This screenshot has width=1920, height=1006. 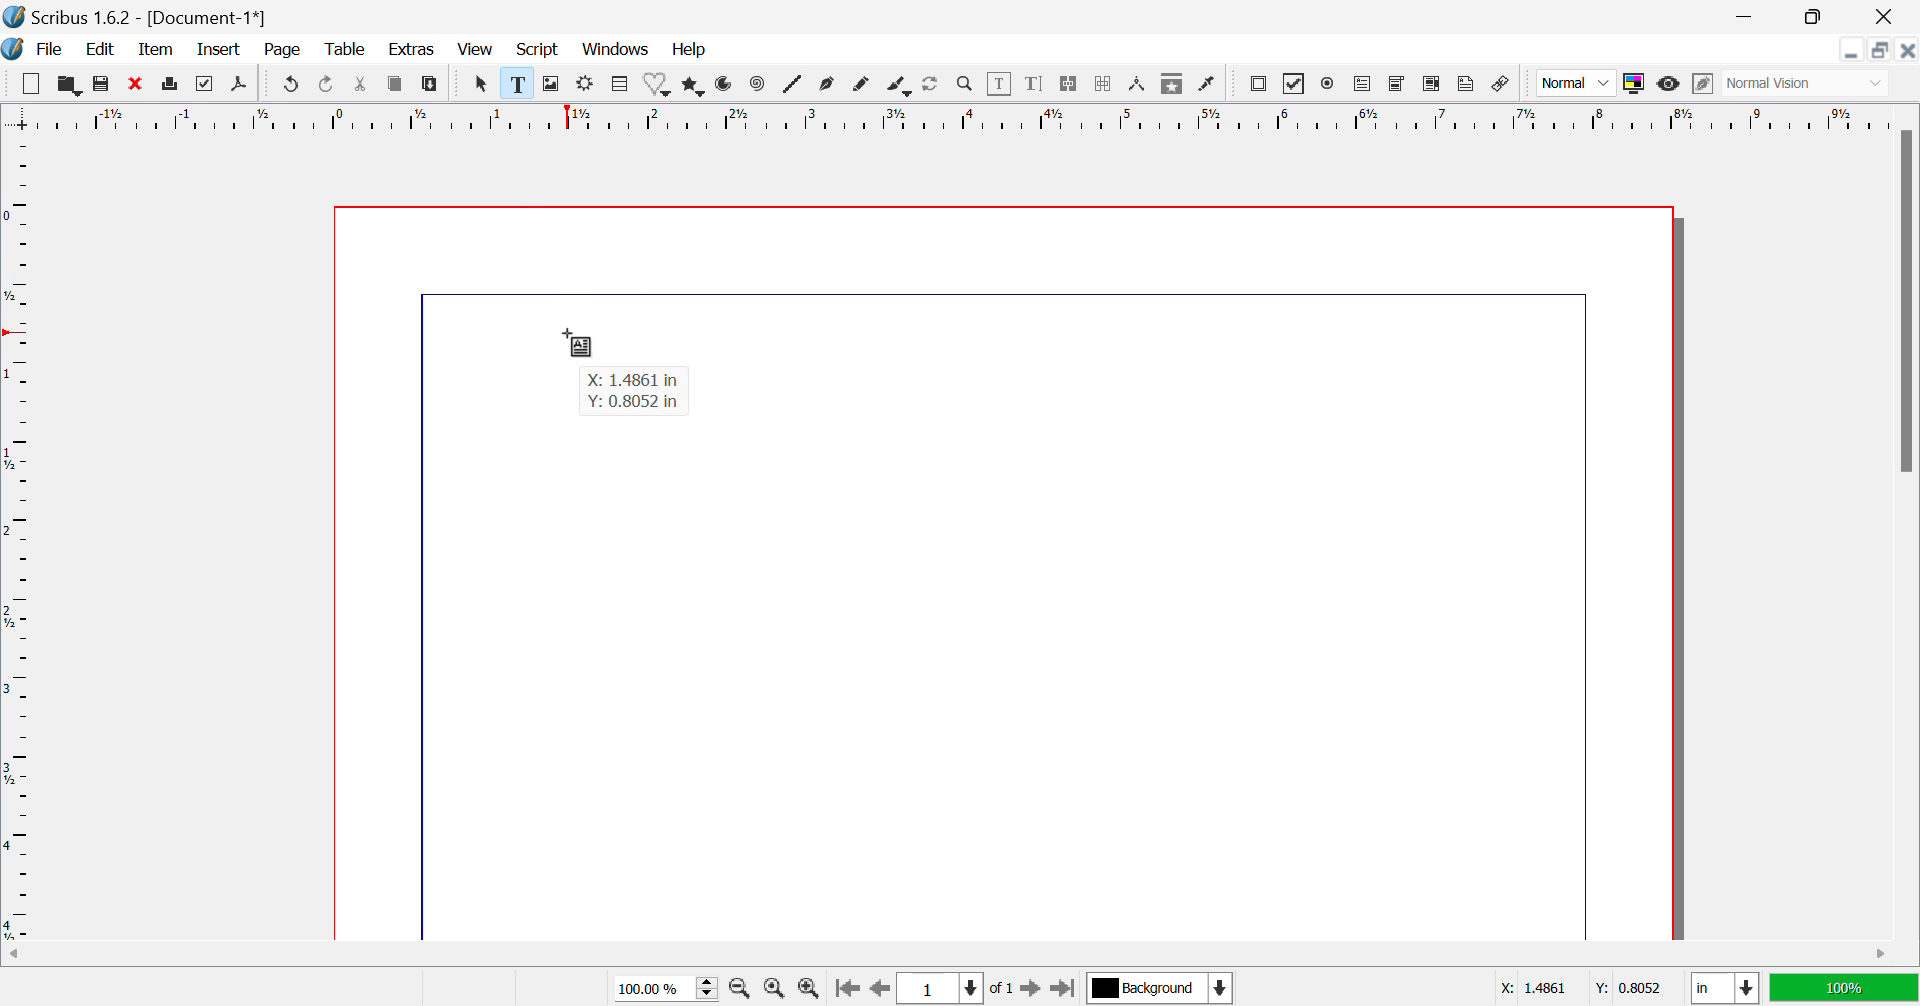 I want to click on Normal, so click(x=1576, y=86).